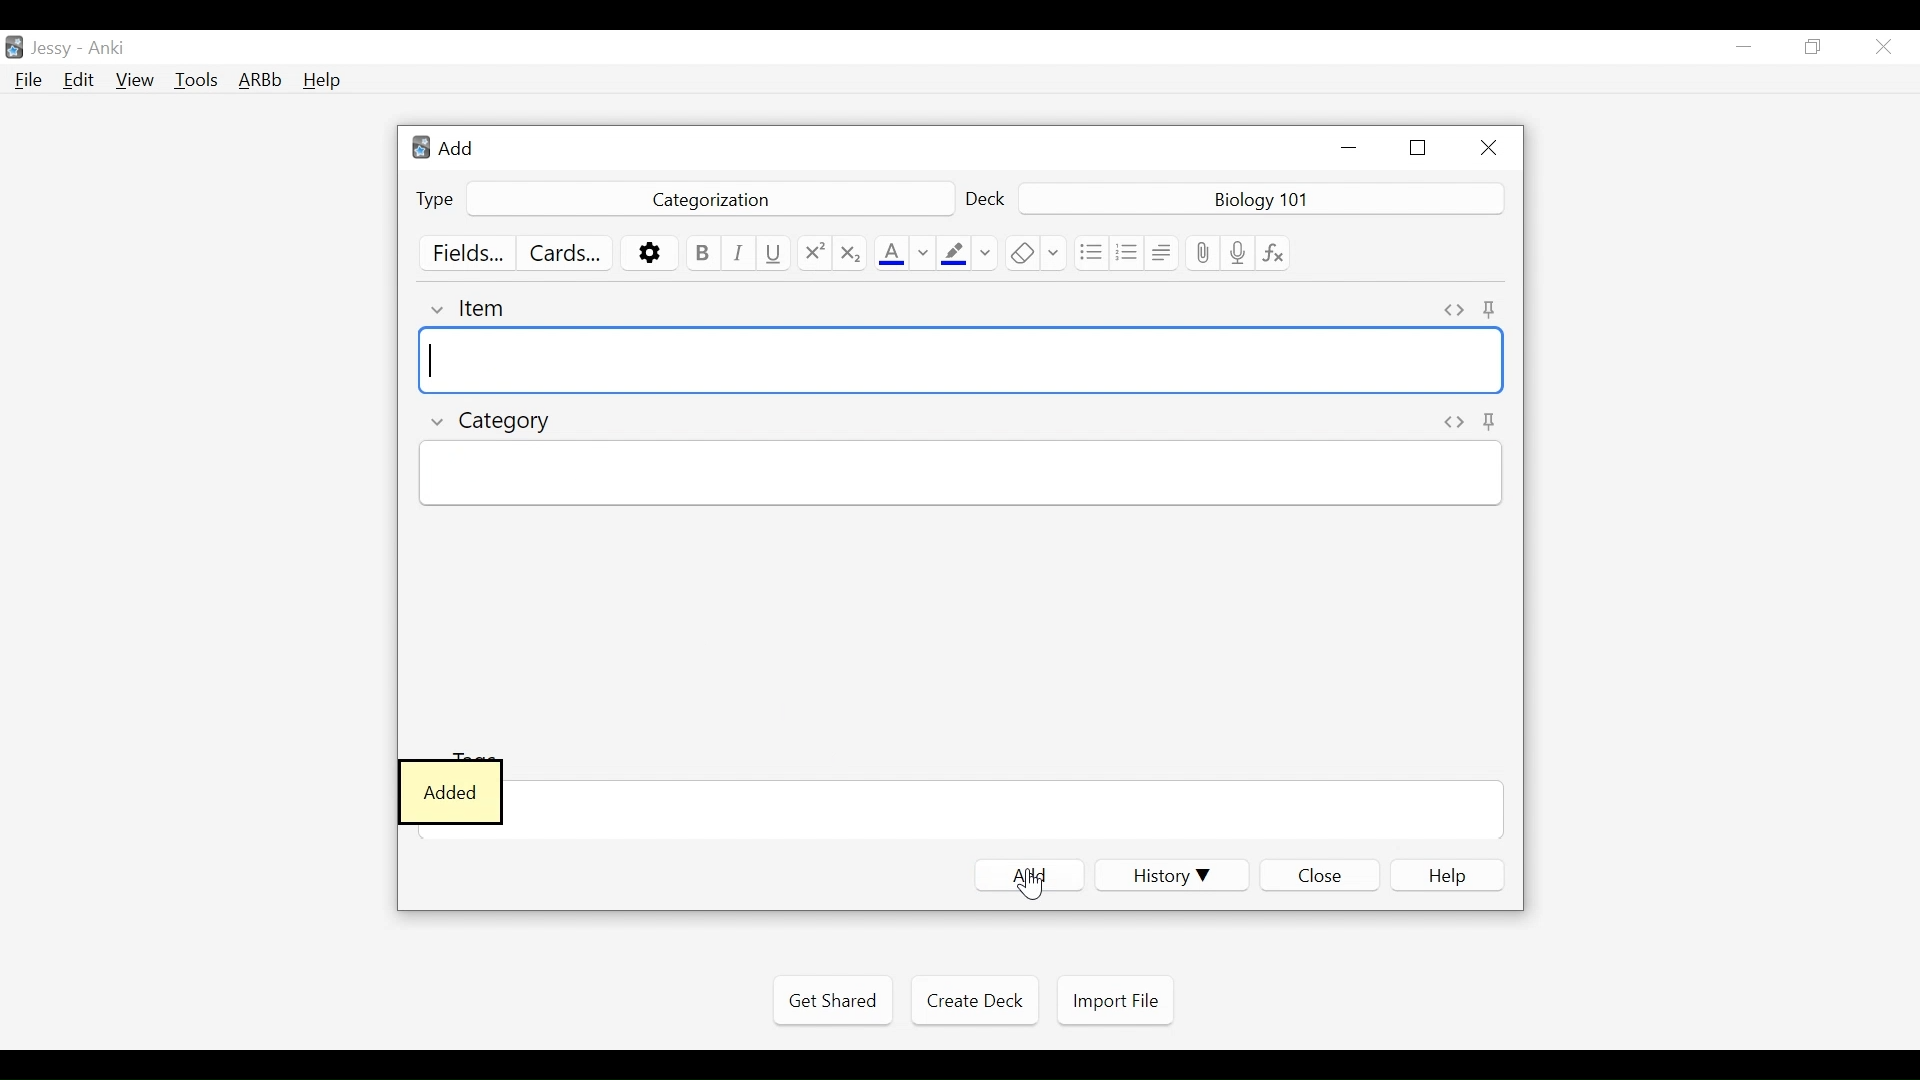 Image resolution: width=1920 pixels, height=1080 pixels. What do you see at coordinates (707, 200) in the screenshot?
I see `Categorization` at bounding box center [707, 200].